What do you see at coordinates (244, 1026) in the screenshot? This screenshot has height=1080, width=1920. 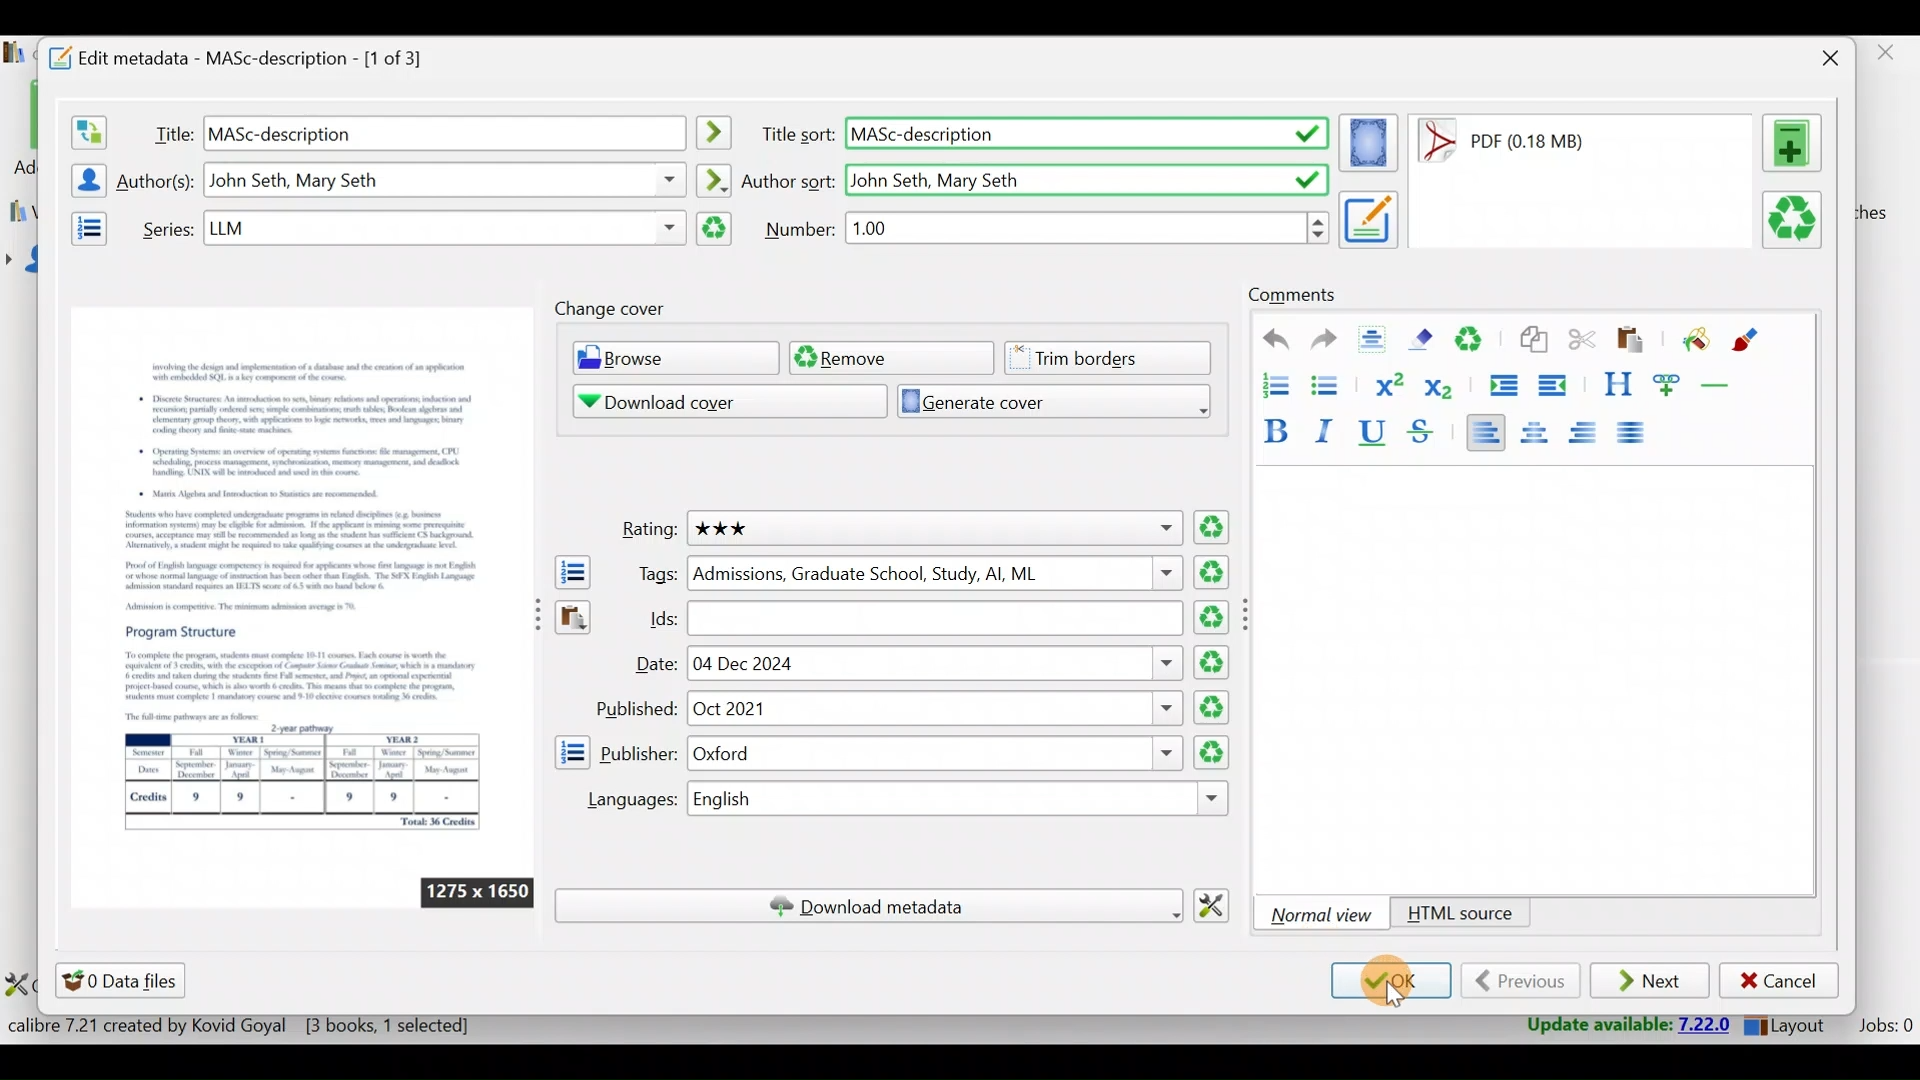 I see `Books count` at bounding box center [244, 1026].